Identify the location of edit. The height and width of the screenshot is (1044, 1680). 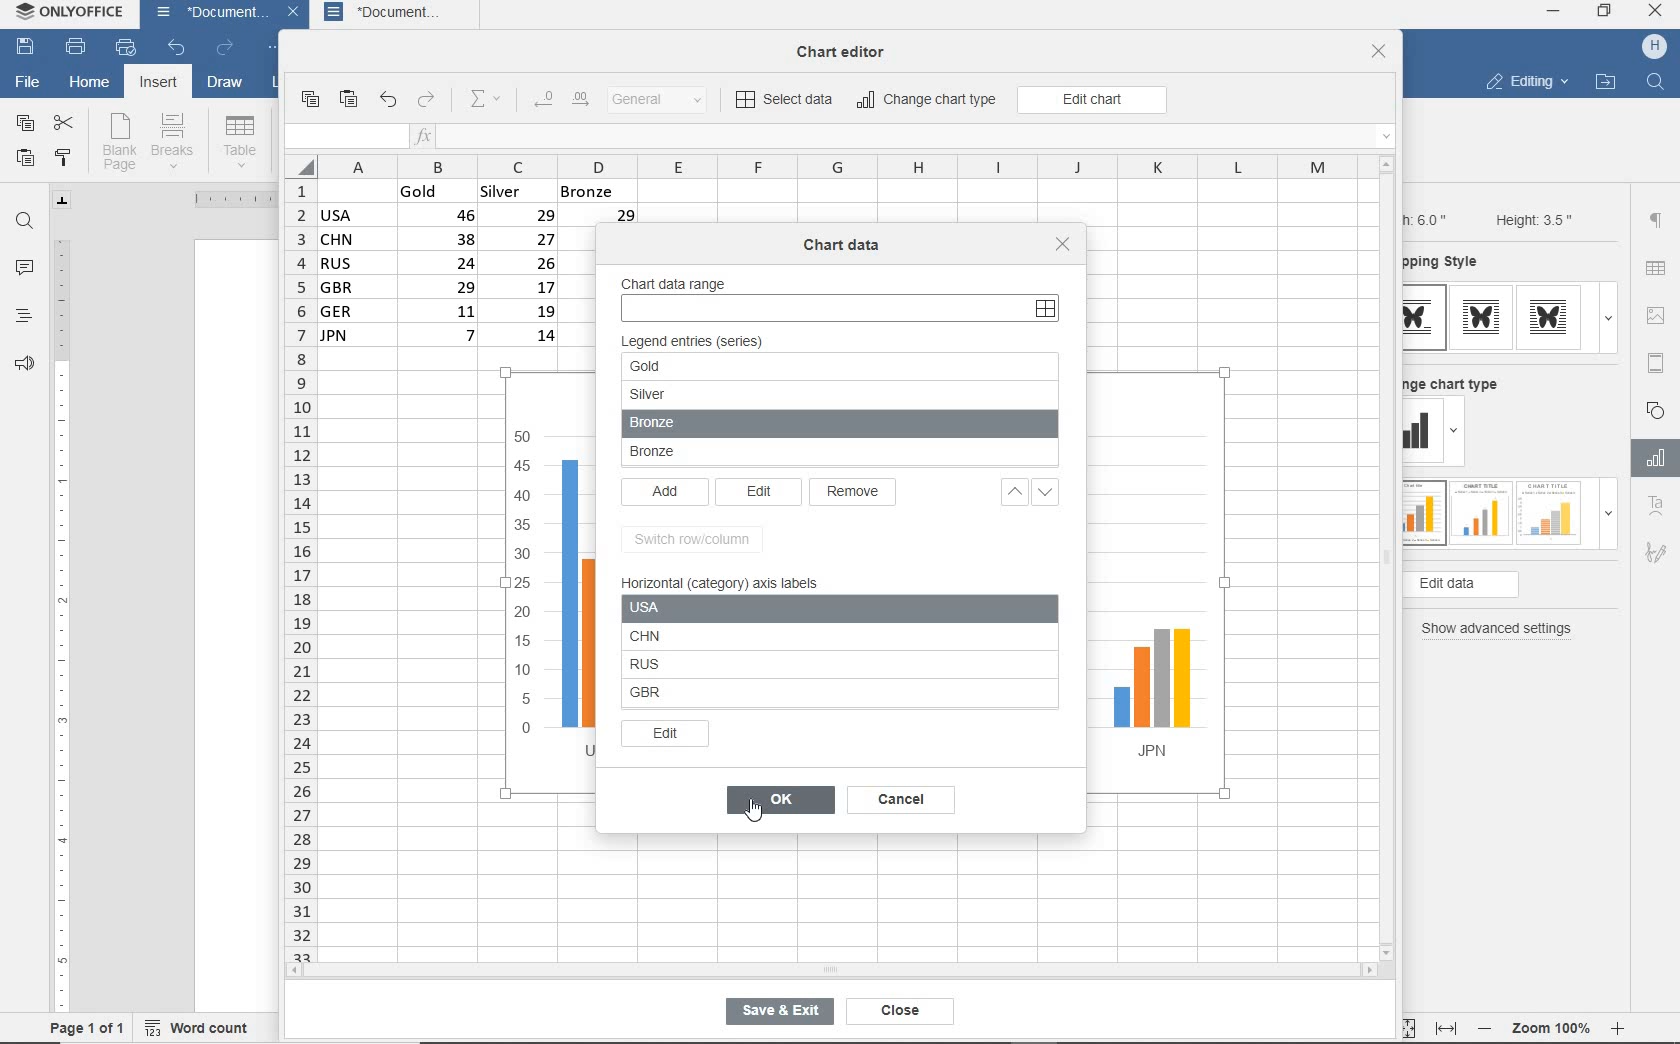
(760, 492).